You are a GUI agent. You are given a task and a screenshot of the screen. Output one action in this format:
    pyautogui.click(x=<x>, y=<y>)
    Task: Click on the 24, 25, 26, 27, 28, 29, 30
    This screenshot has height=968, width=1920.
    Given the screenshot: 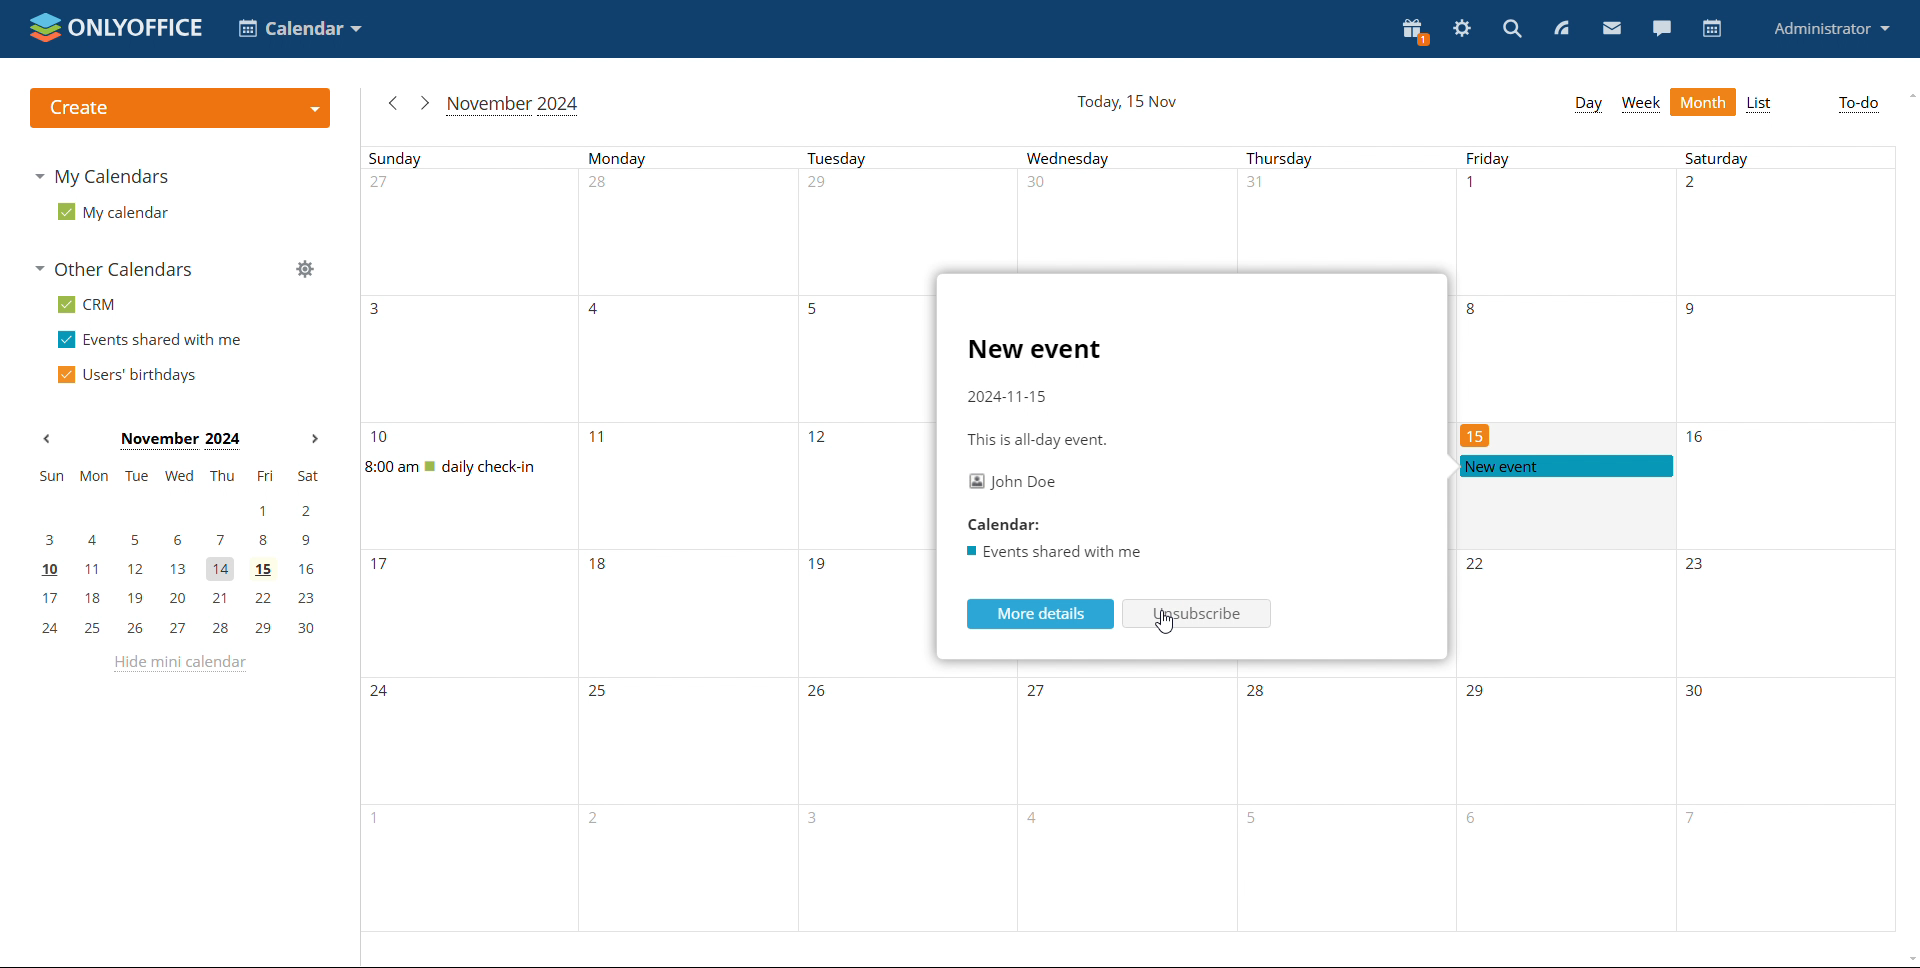 What is the action you would take?
    pyautogui.click(x=176, y=629)
    